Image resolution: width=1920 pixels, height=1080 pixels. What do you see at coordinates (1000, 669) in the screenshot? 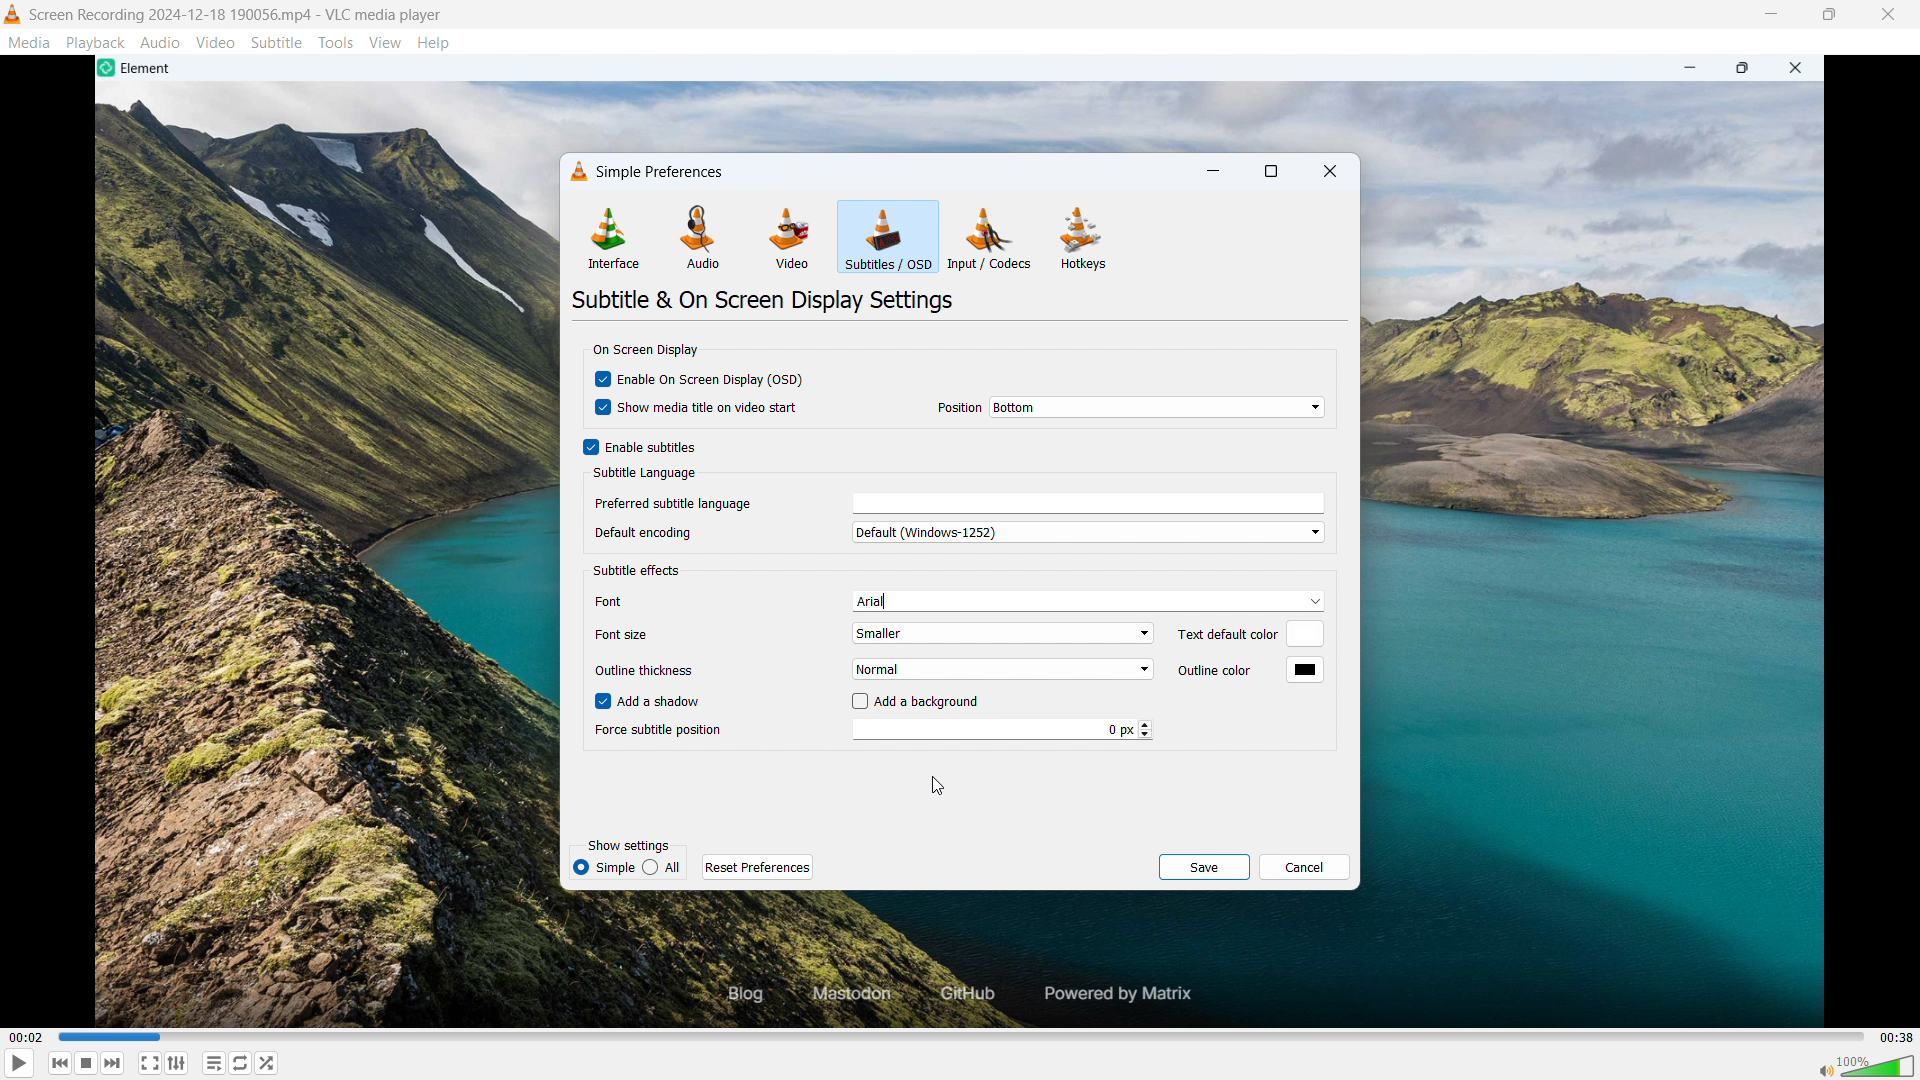
I see `set outline thickness` at bounding box center [1000, 669].